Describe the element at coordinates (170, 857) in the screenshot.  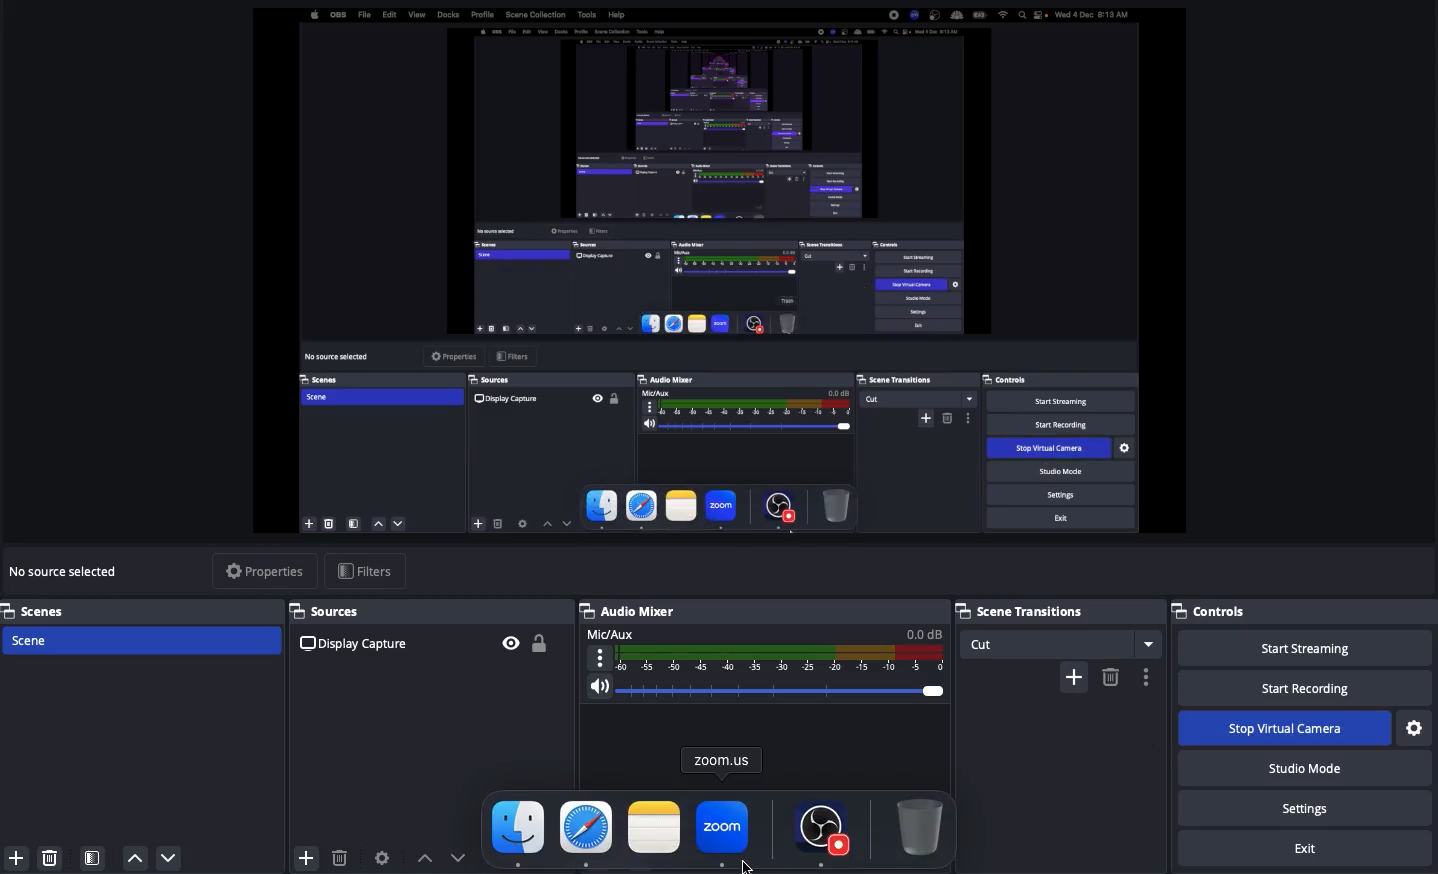
I see `Move down` at that location.